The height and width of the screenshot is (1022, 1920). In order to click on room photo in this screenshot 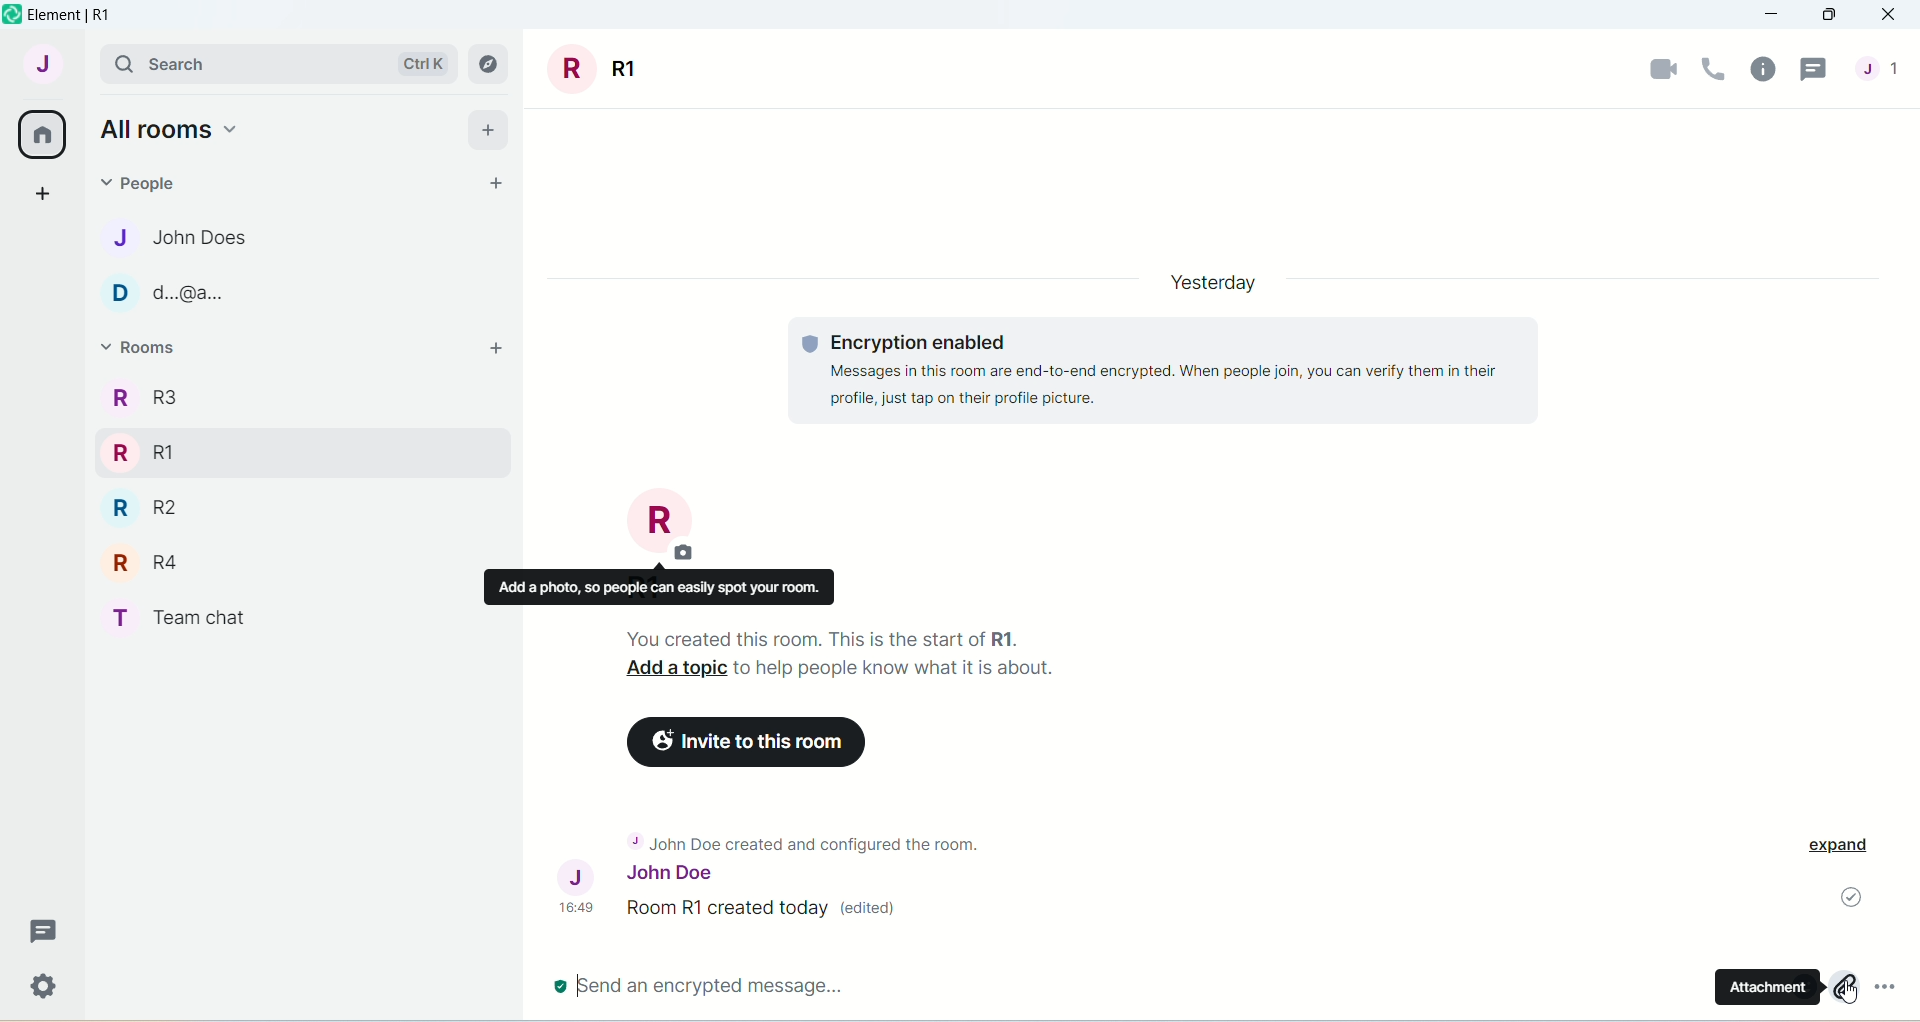, I will do `click(661, 523)`.